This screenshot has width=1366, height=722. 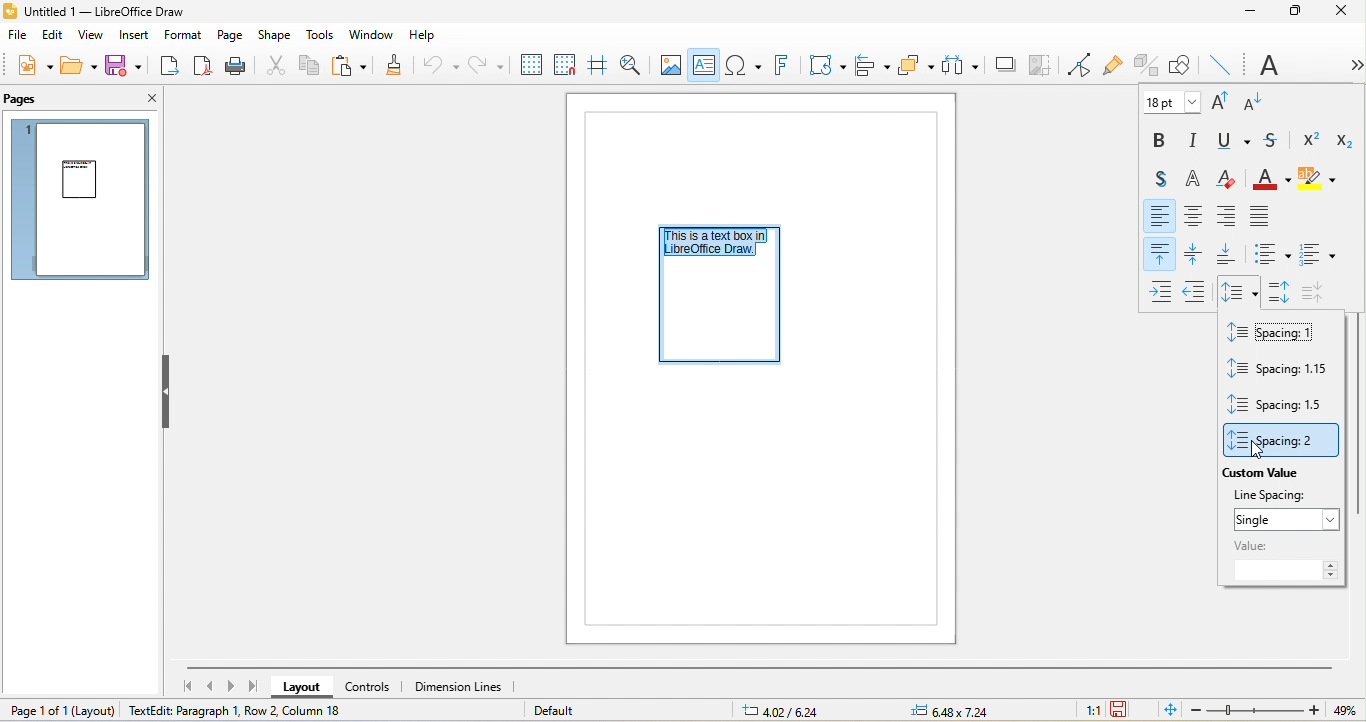 I want to click on view, so click(x=95, y=36).